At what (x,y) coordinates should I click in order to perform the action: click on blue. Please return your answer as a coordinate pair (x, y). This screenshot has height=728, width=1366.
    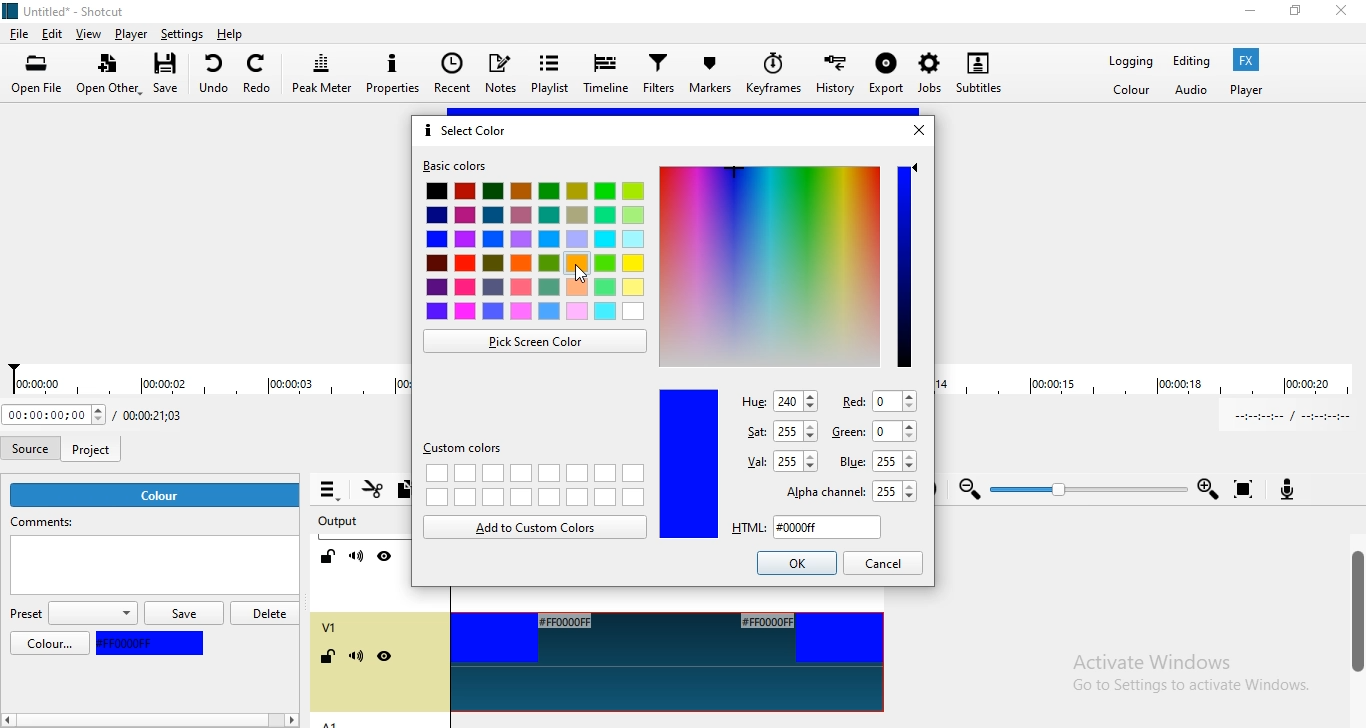
    Looking at the image, I should click on (879, 461).